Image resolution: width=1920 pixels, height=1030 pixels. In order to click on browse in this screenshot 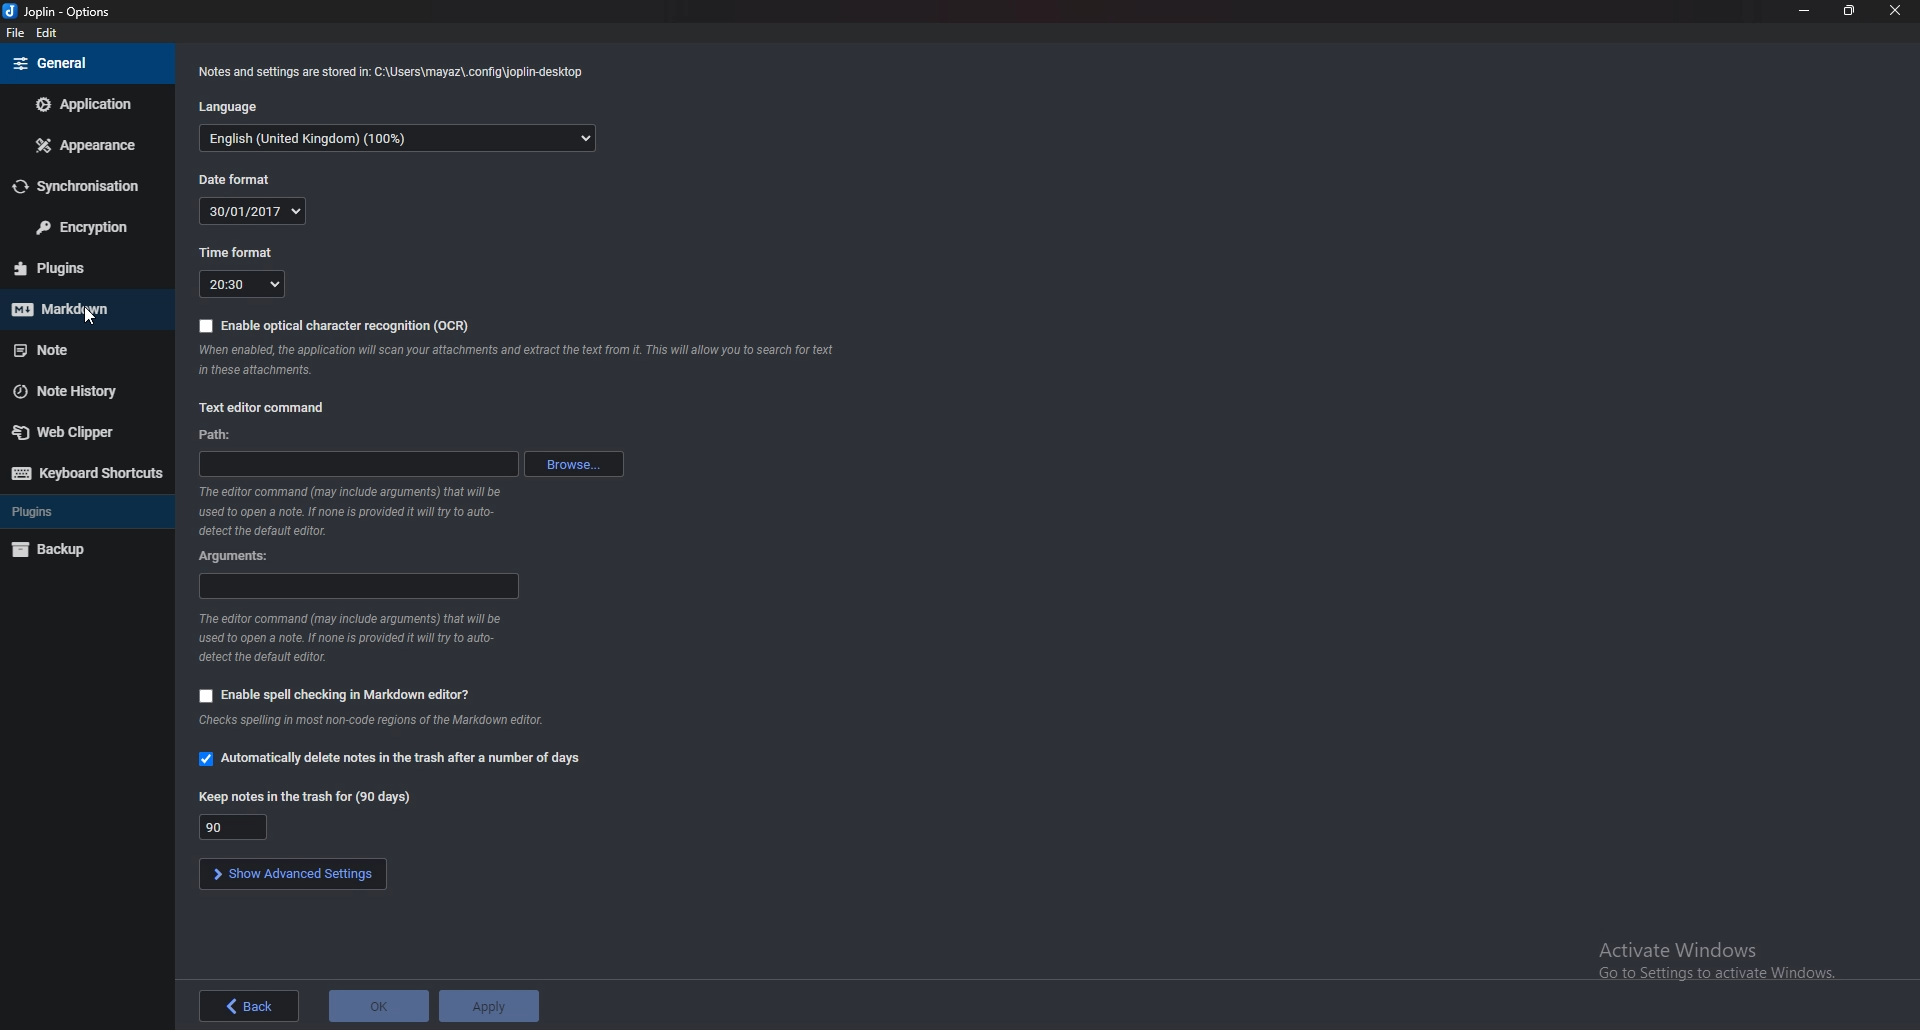, I will do `click(568, 463)`.